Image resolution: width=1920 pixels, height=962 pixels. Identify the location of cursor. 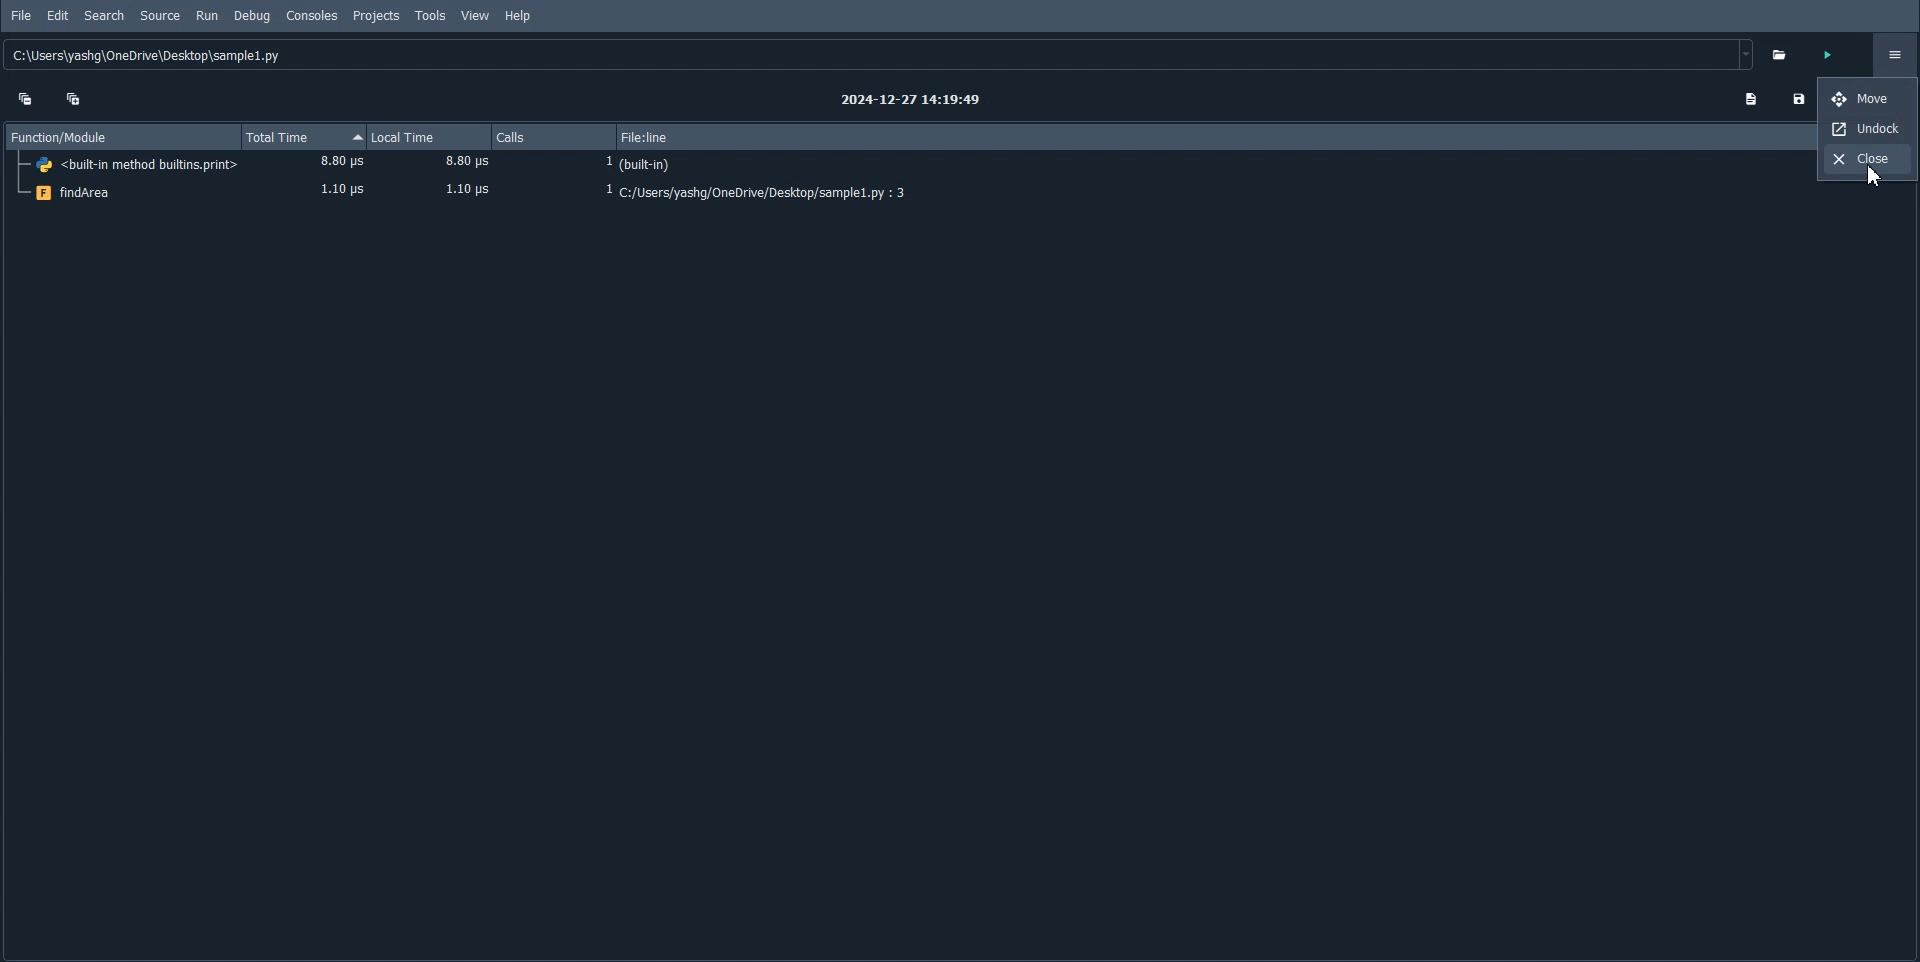
(1868, 178).